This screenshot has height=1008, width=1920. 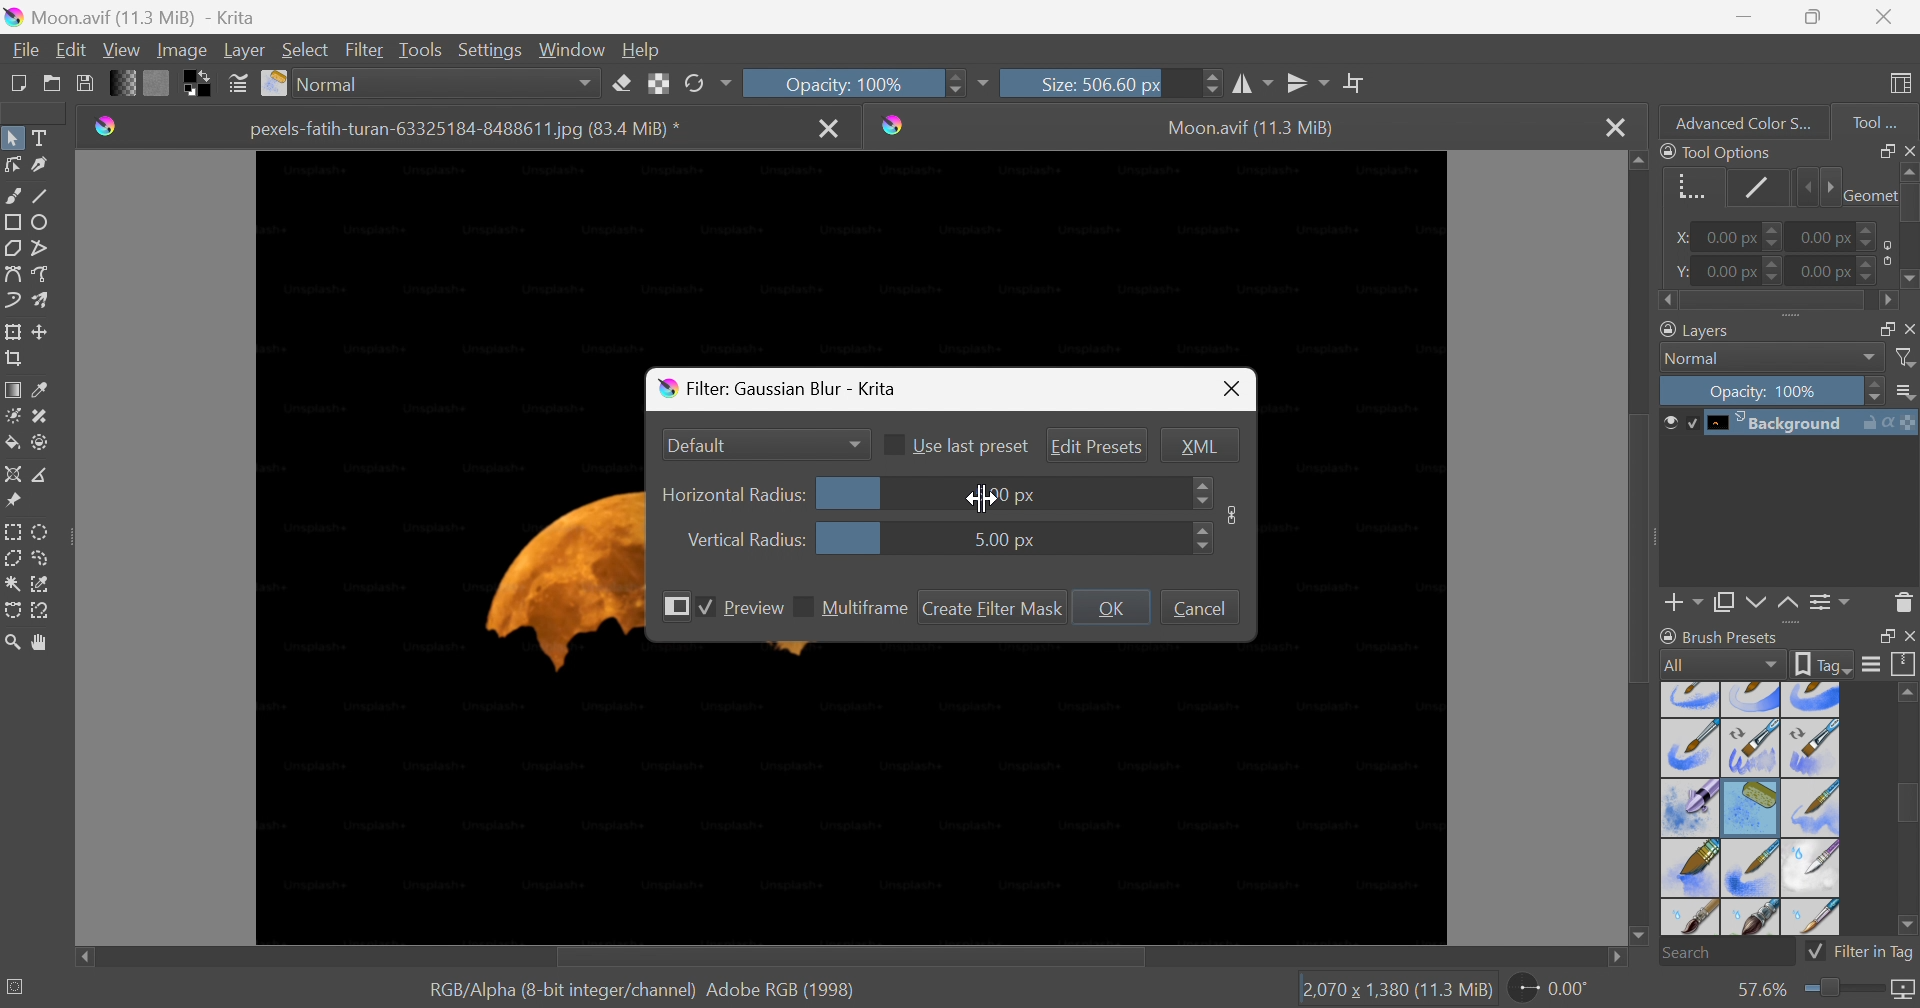 What do you see at coordinates (898, 125) in the screenshot?
I see `Krita icon` at bounding box center [898, 125].